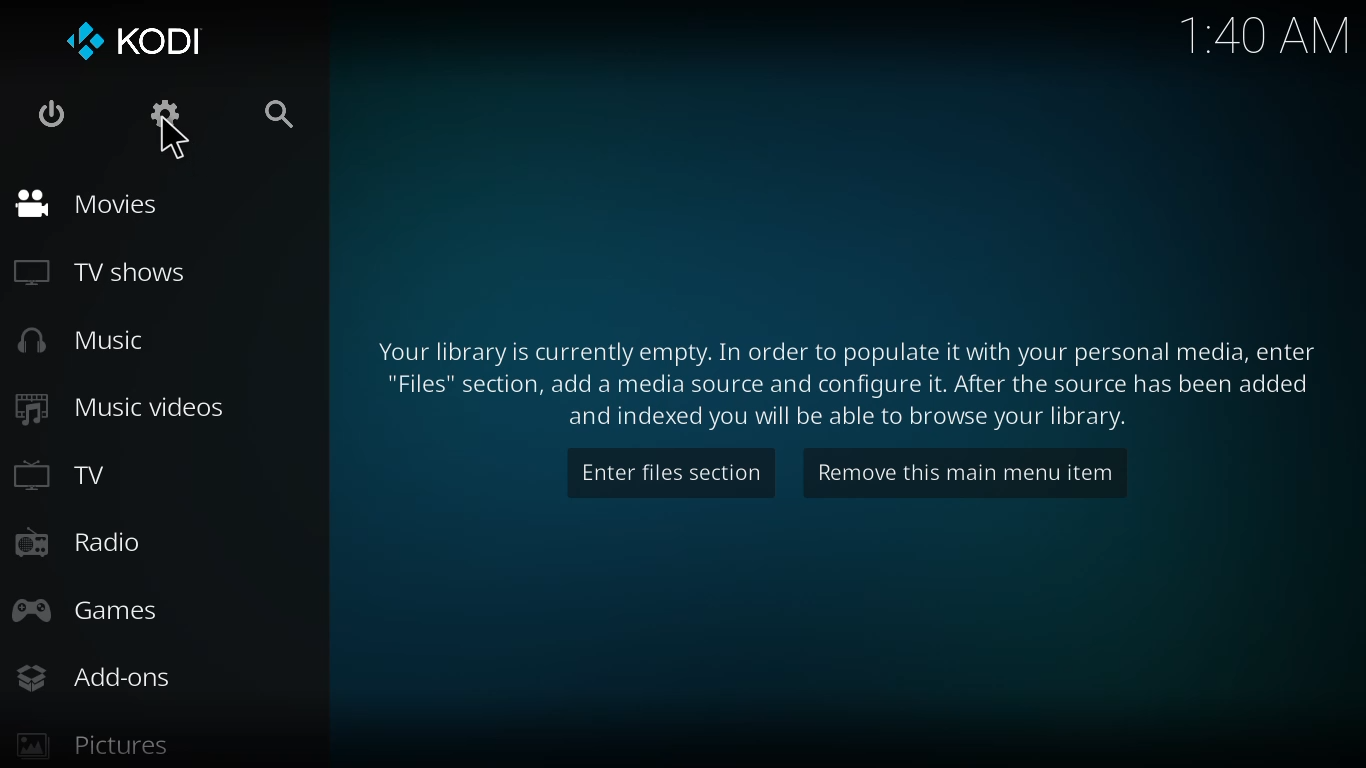 This screenshot has height=768, width=1366. I want to click on tv, so click(61, 474).